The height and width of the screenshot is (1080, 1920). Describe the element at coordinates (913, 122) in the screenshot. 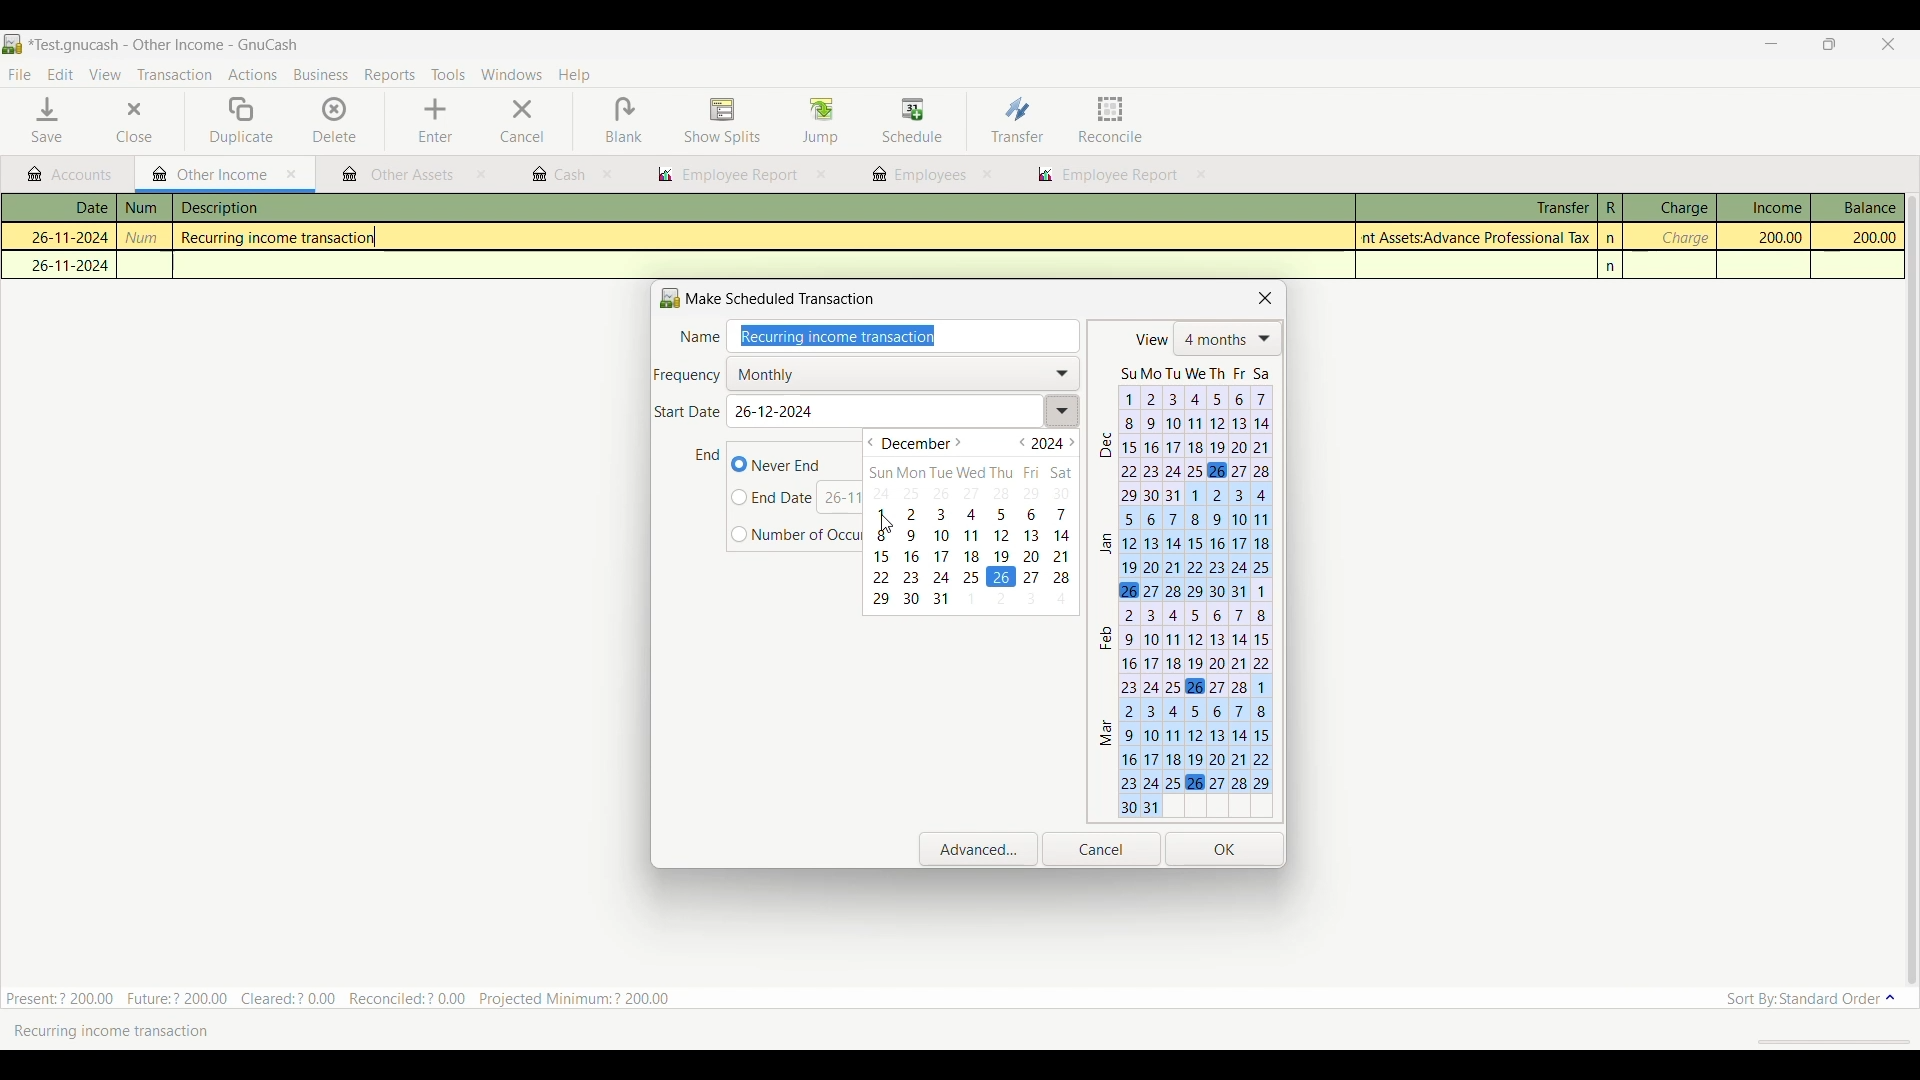

I see `Schedule highlighted after selection by cursor` at that location.